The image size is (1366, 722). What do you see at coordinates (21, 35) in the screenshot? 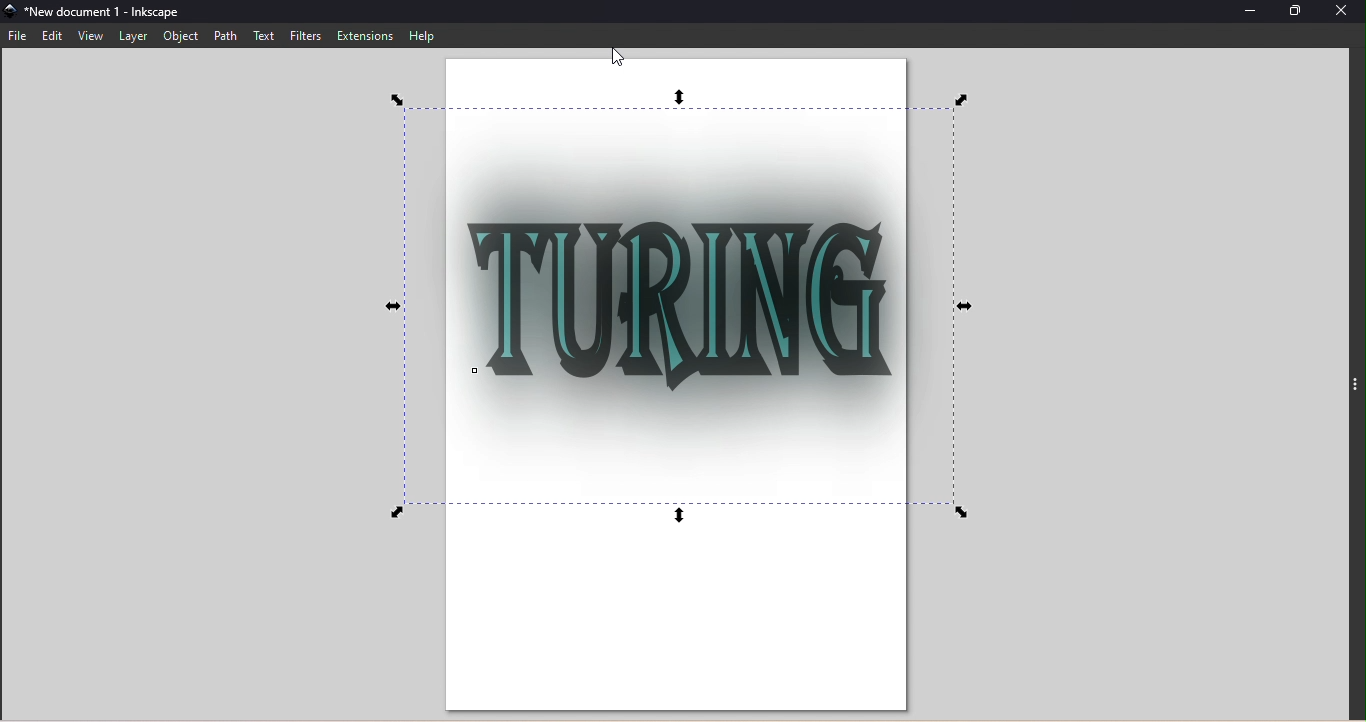
I see `File` at bounding box center [21, 35].